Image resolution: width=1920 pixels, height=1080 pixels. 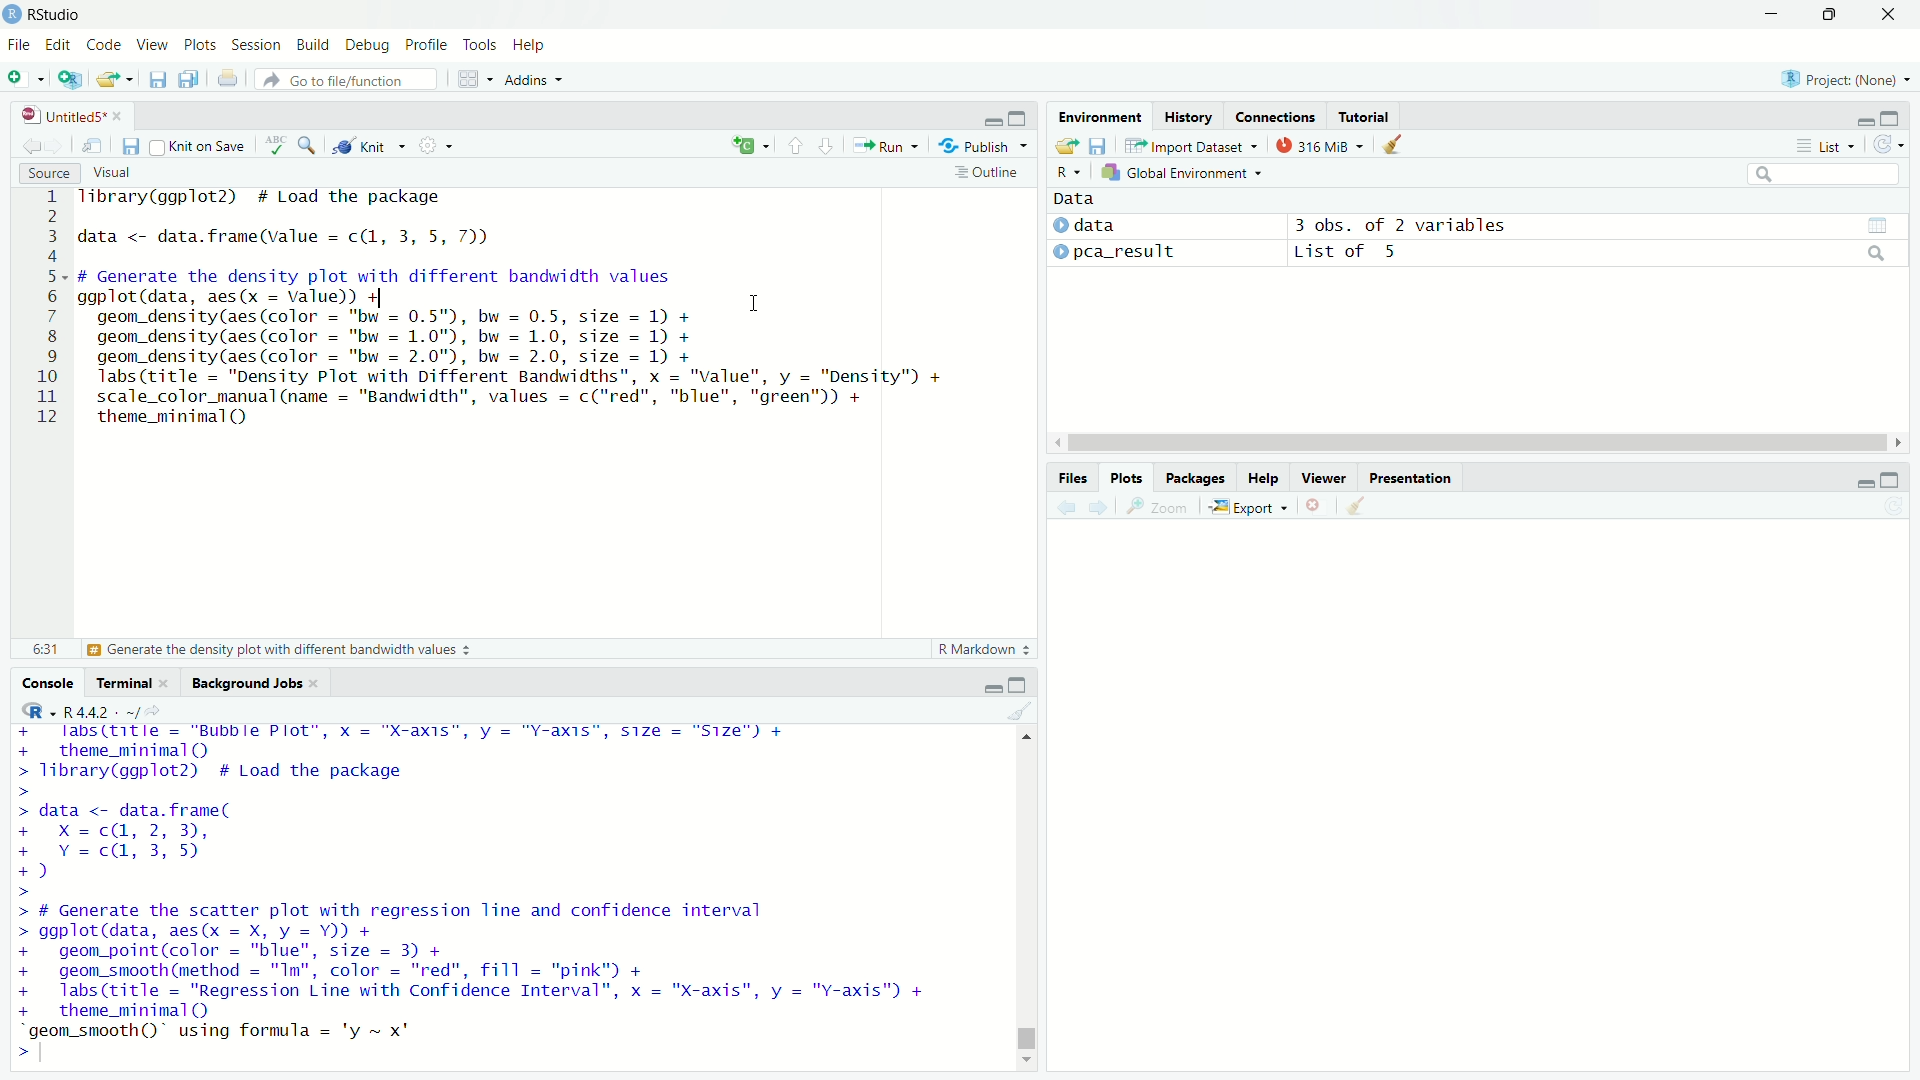 I want to click on Packages, so click(x=1193, y=478).